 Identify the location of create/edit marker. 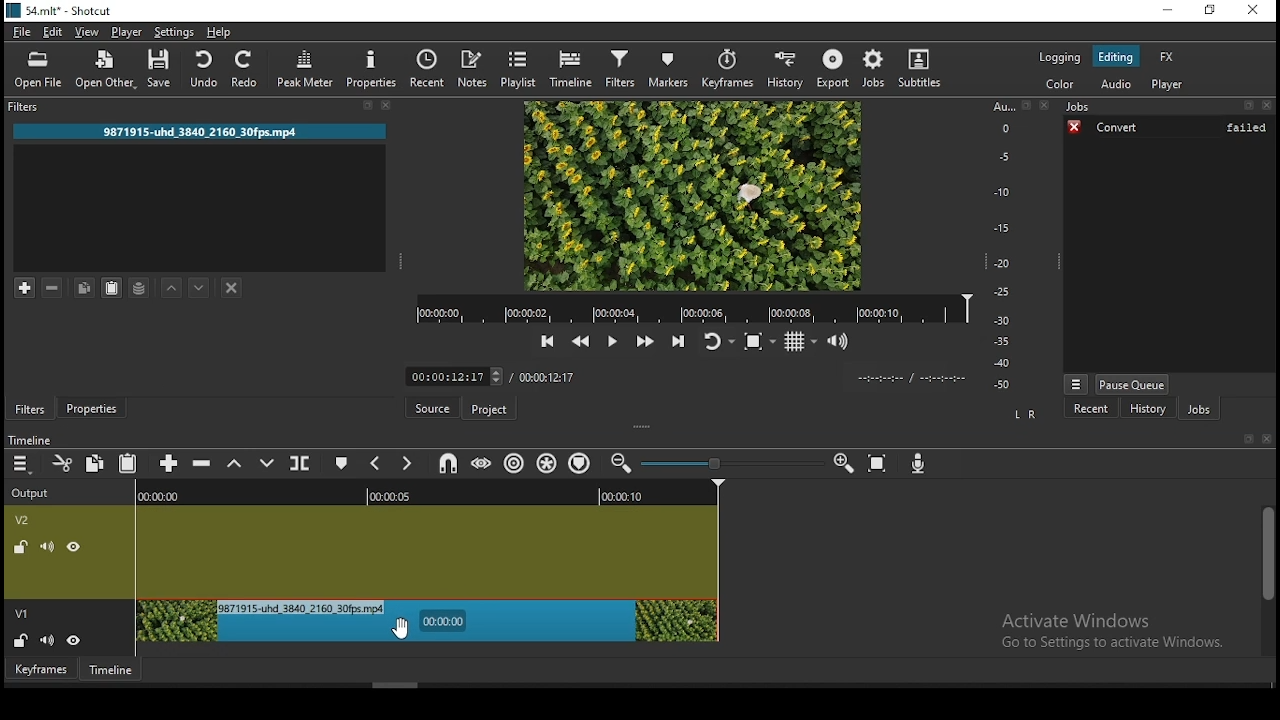
(339, 464).